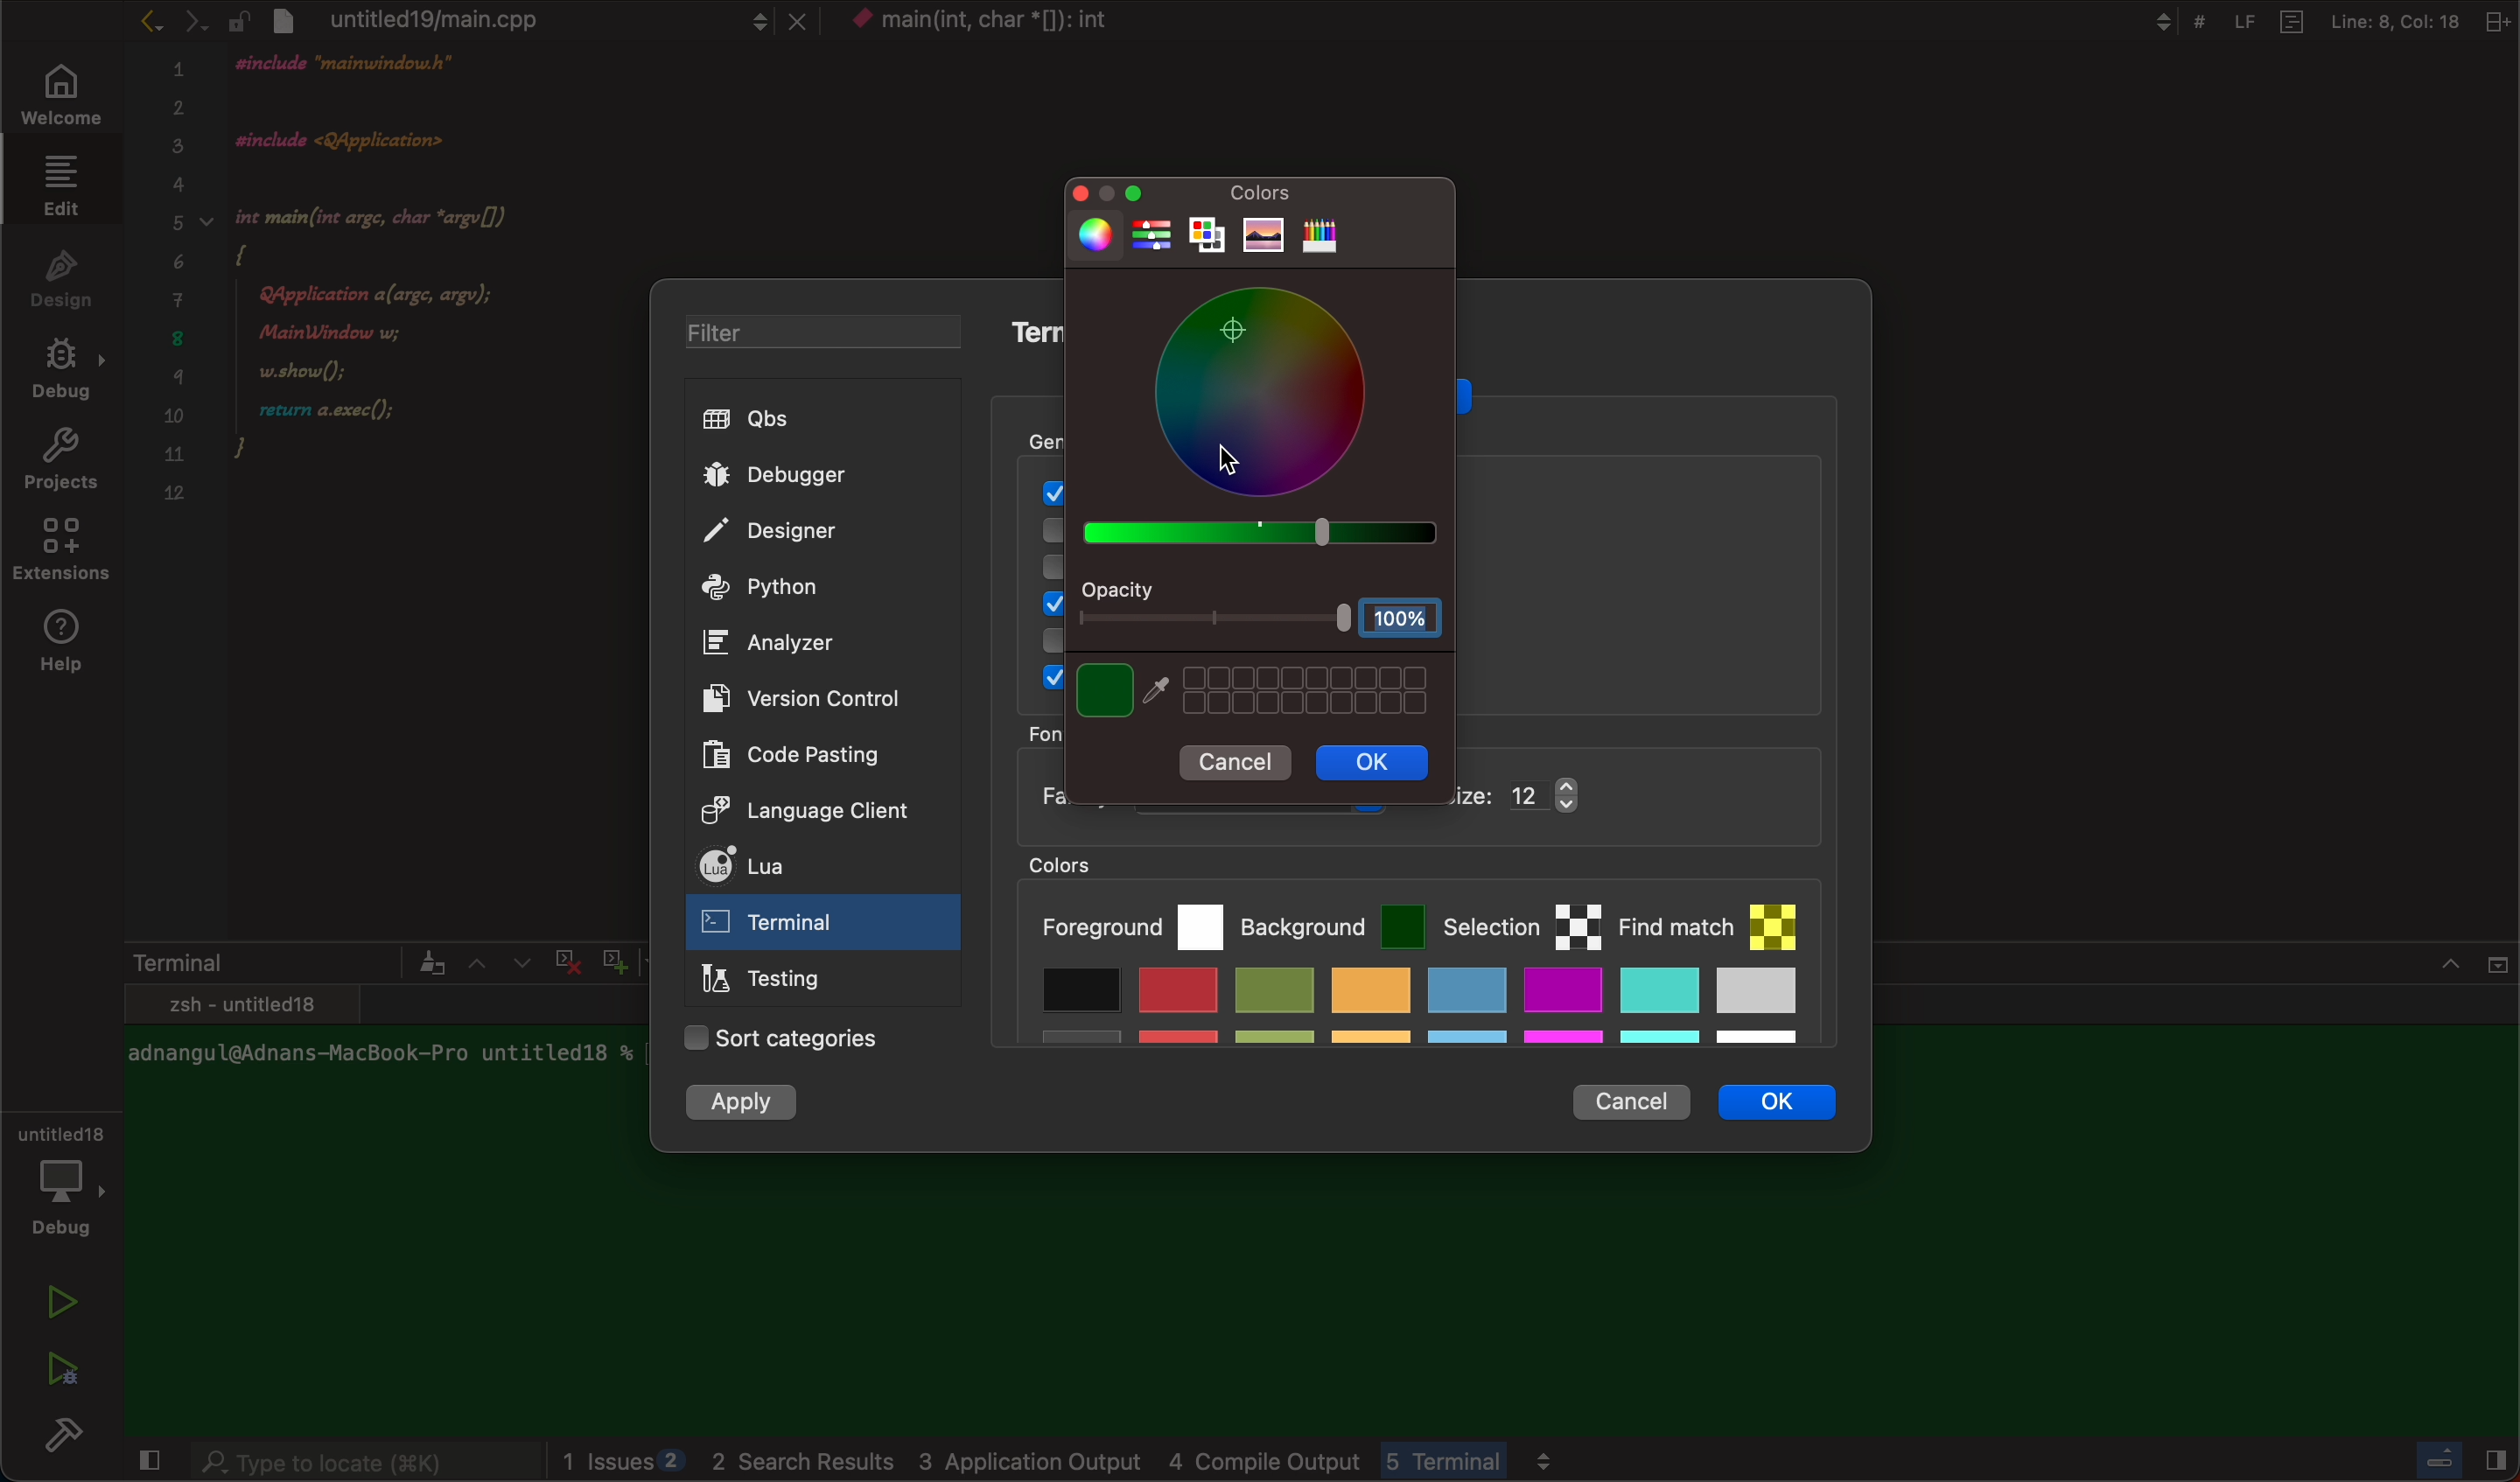  What do you see at coordinates (1240, 765) in the screenshot?
I see `cancel` at bounding box center [1240, 765].